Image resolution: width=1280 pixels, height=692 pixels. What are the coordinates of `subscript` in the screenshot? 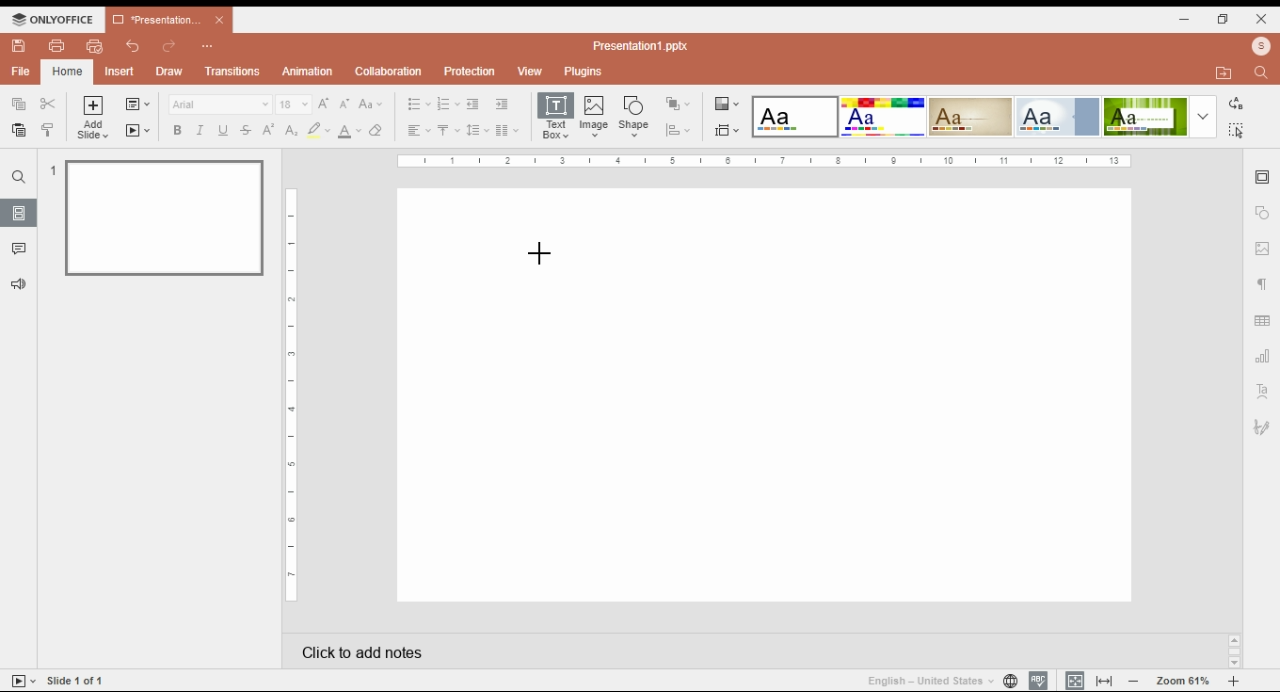 It's located at (291, 131).